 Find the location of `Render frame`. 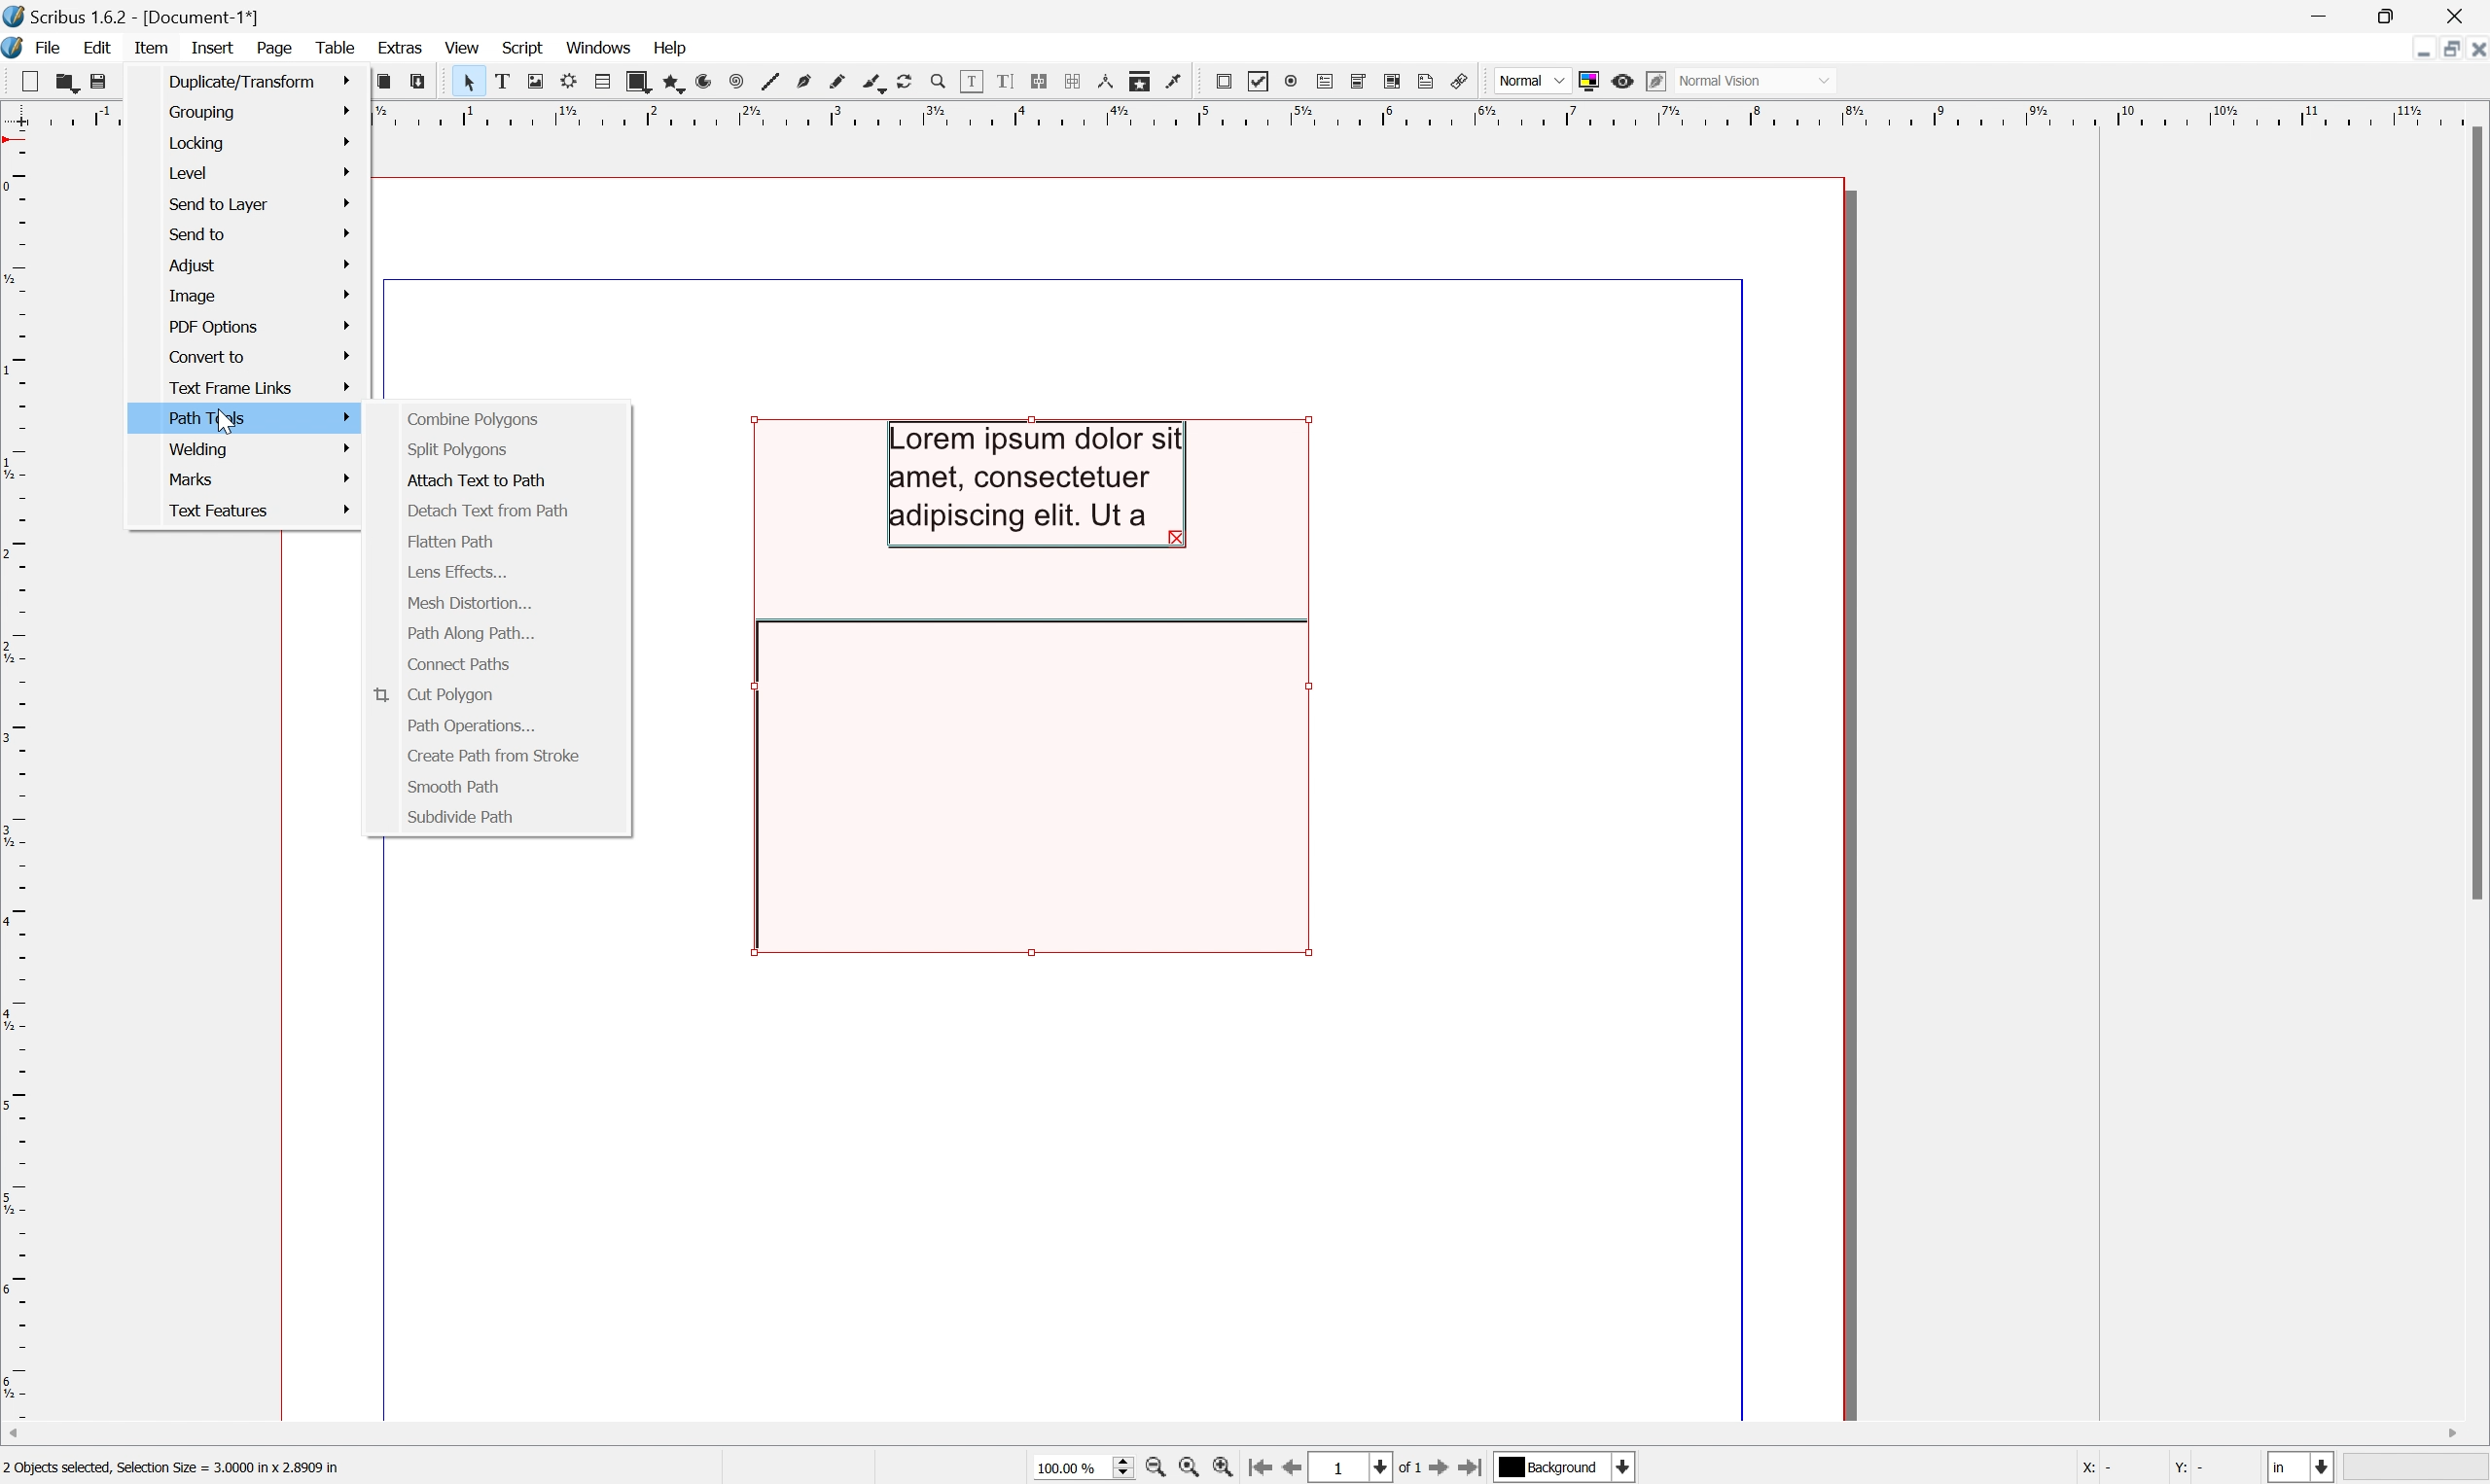

Render frame is located at coordinates (565, 85).